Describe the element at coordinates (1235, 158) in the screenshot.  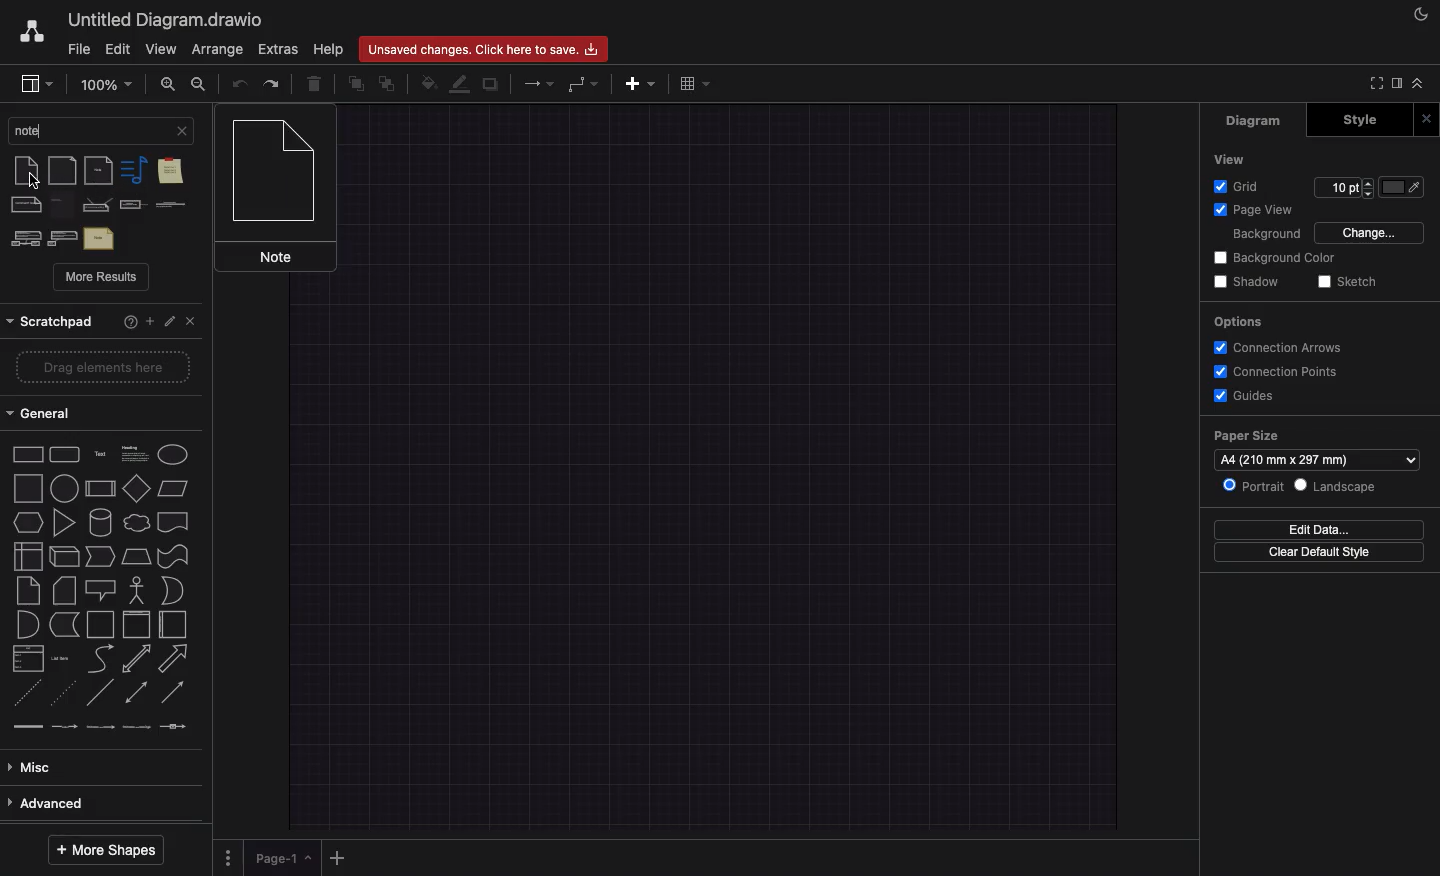
I see `View` at that location.